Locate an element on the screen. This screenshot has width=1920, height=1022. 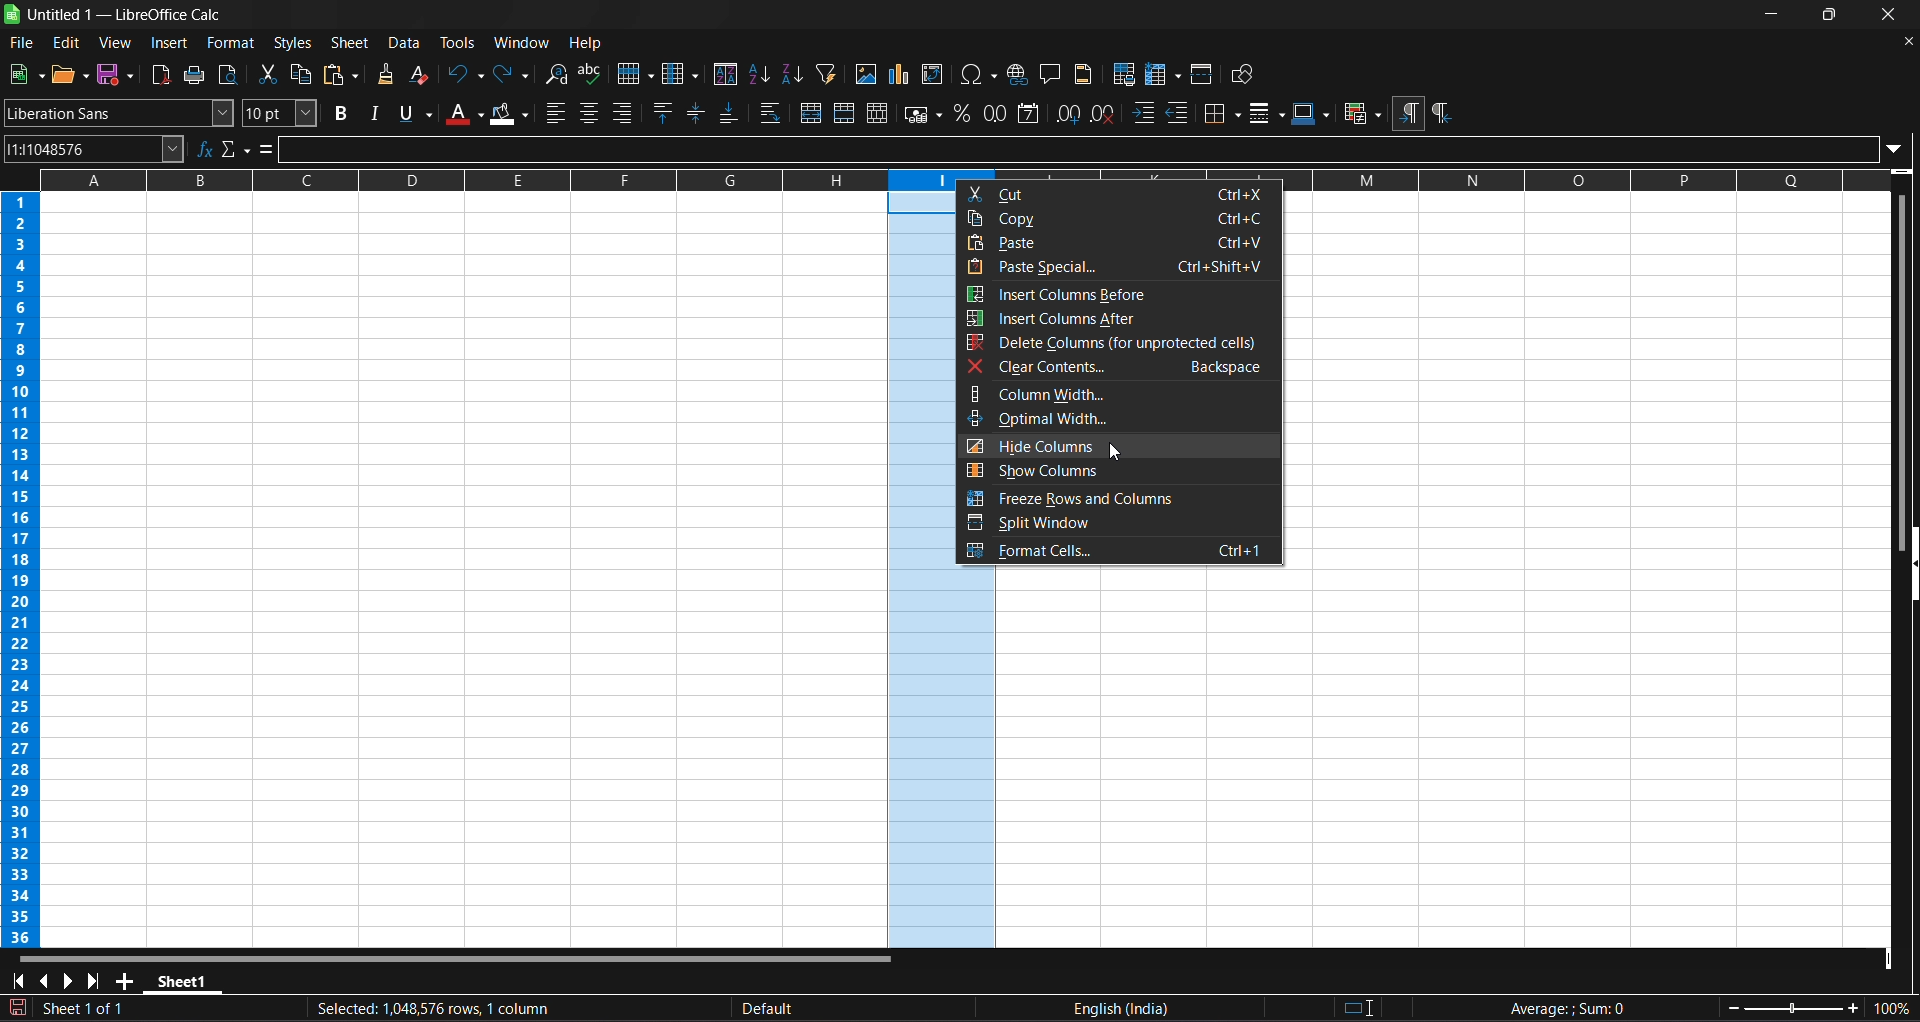
maximize is located at coordinates (1827, 16).